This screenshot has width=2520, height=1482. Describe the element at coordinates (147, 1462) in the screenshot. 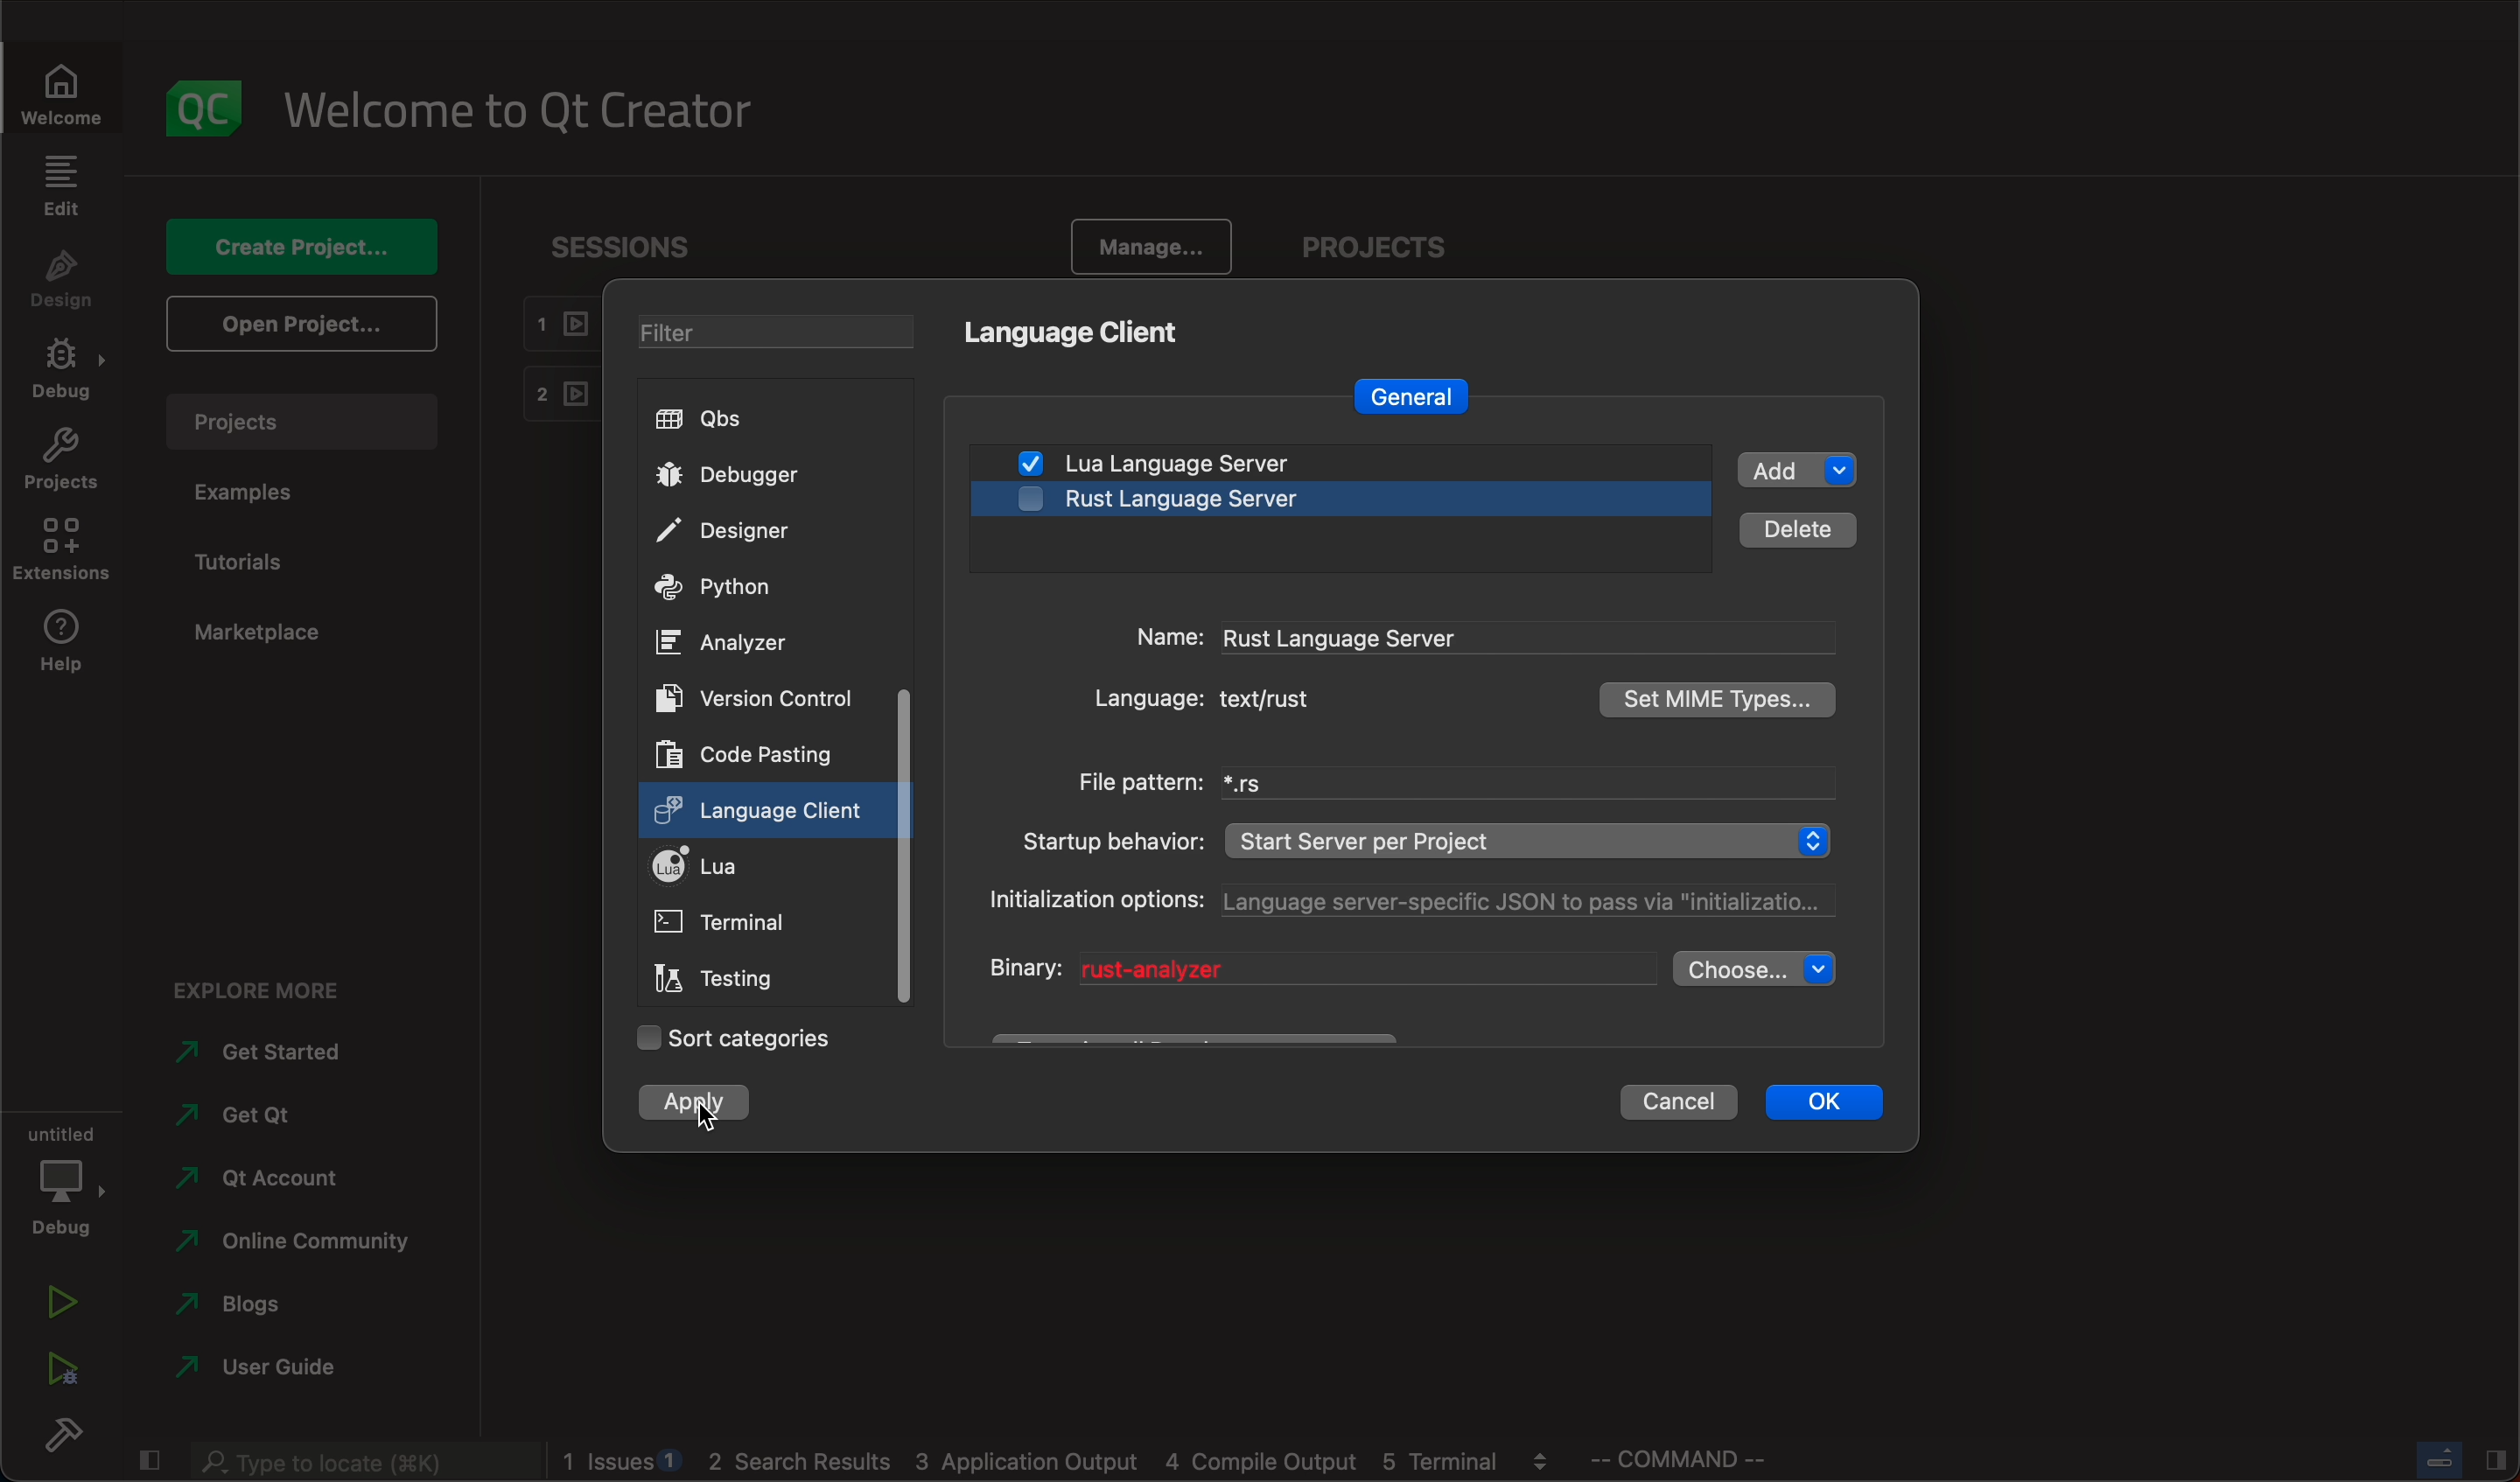

I see `close slide bar` at that location.